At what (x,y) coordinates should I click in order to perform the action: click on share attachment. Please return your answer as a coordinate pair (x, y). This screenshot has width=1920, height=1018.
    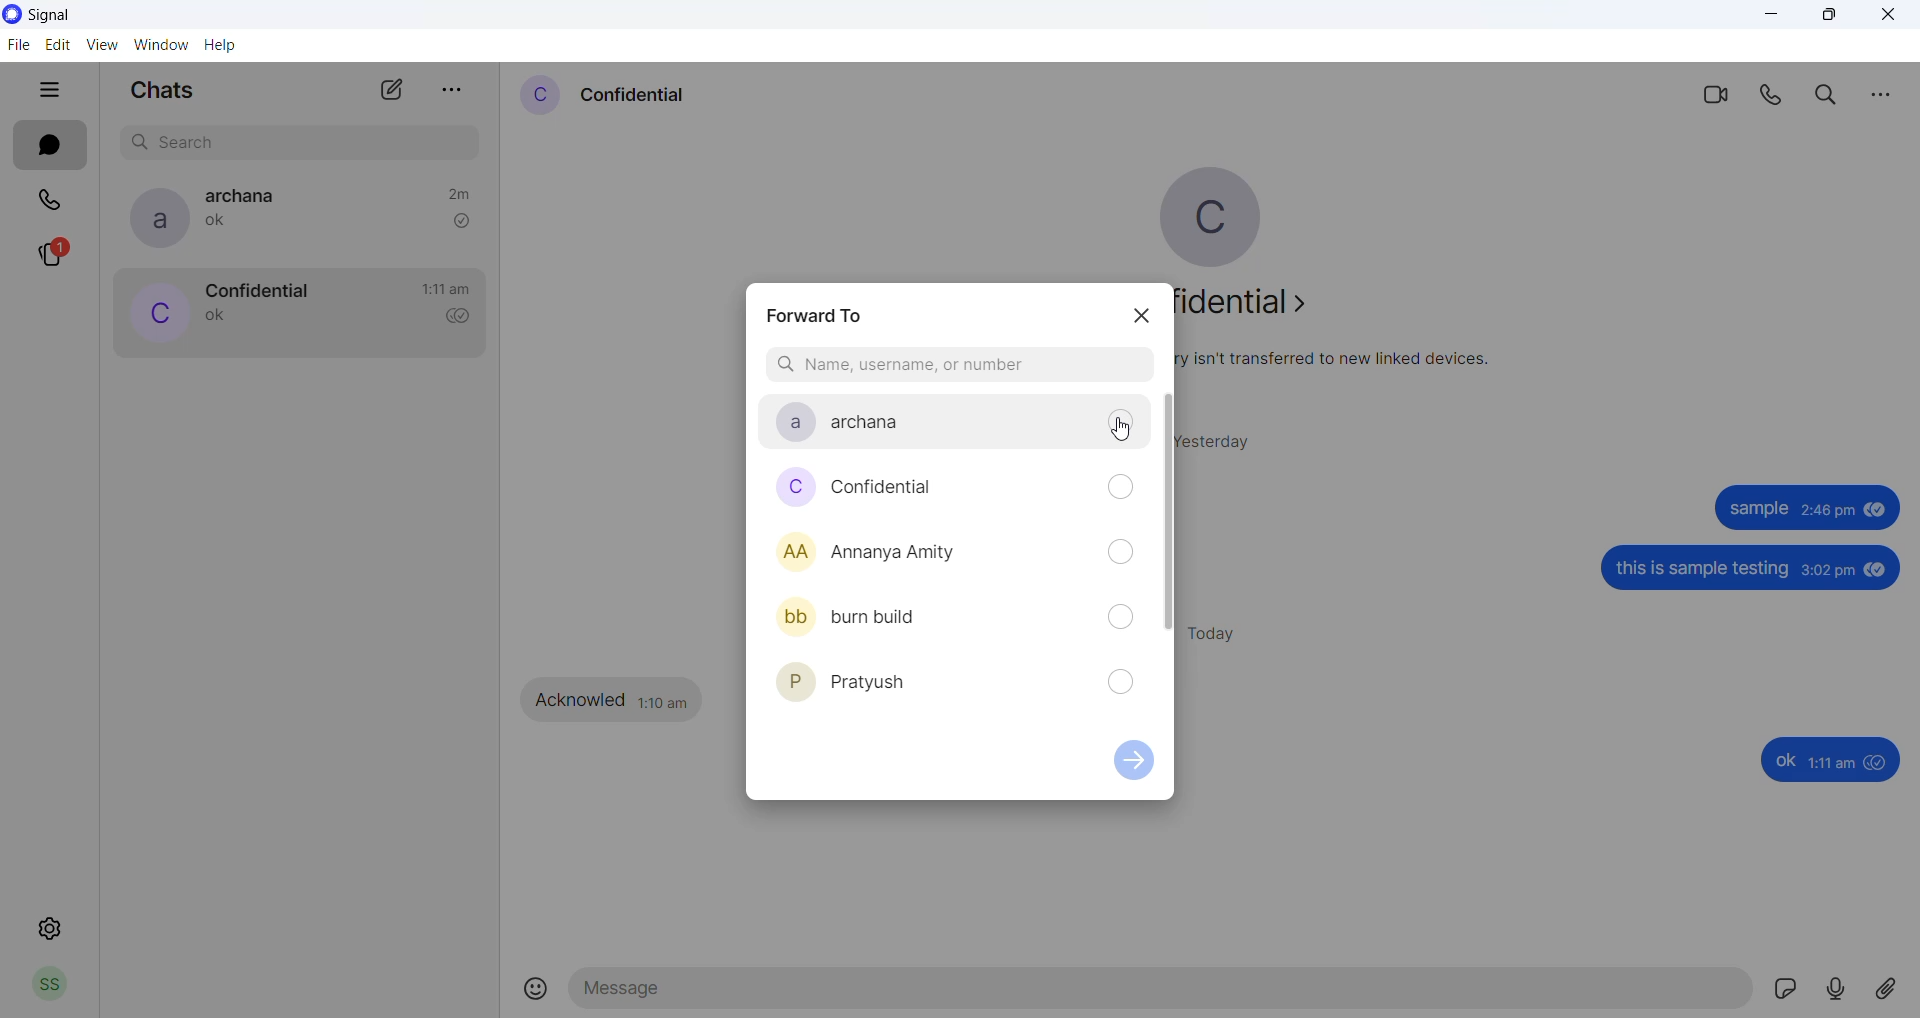
    Looking at the image, I should click on (1894, 988).